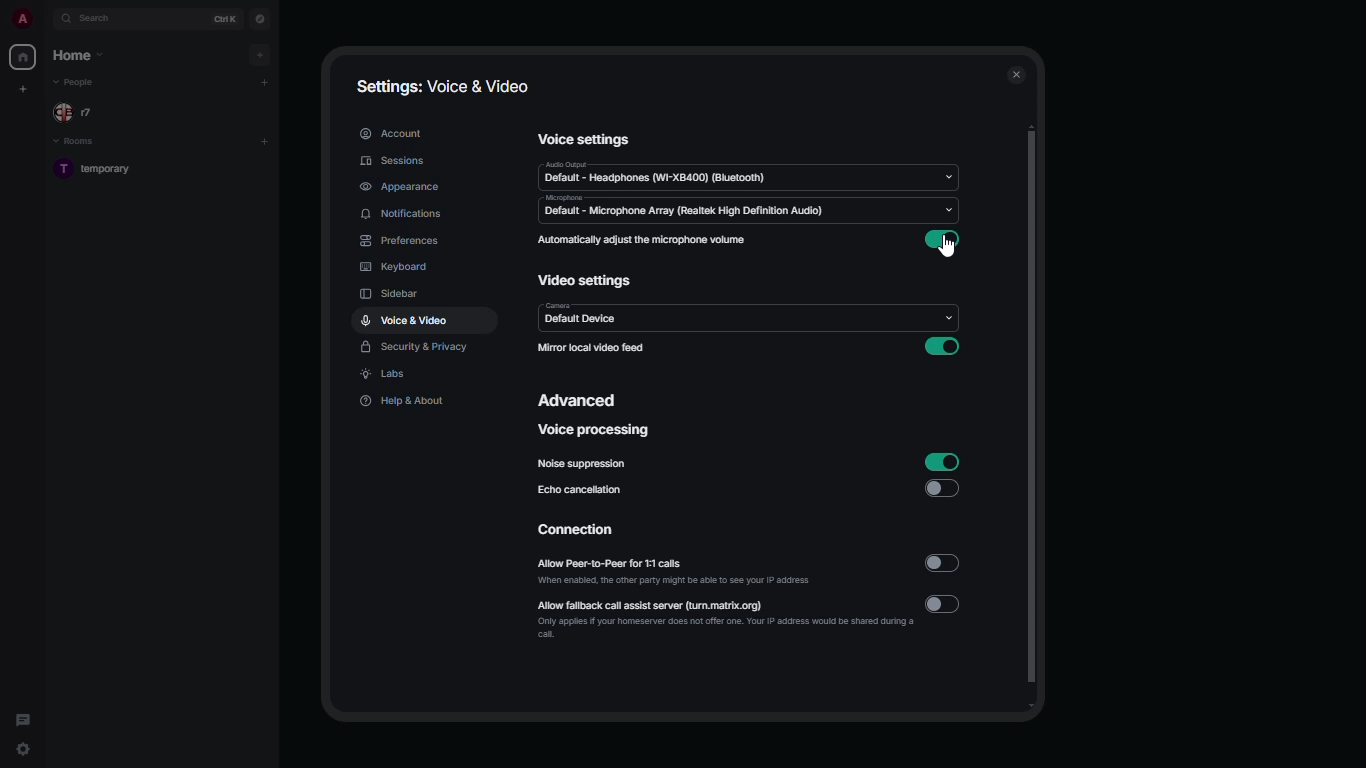 The image size is (1366, 768). I want to click on drop down, so click(953, 210).